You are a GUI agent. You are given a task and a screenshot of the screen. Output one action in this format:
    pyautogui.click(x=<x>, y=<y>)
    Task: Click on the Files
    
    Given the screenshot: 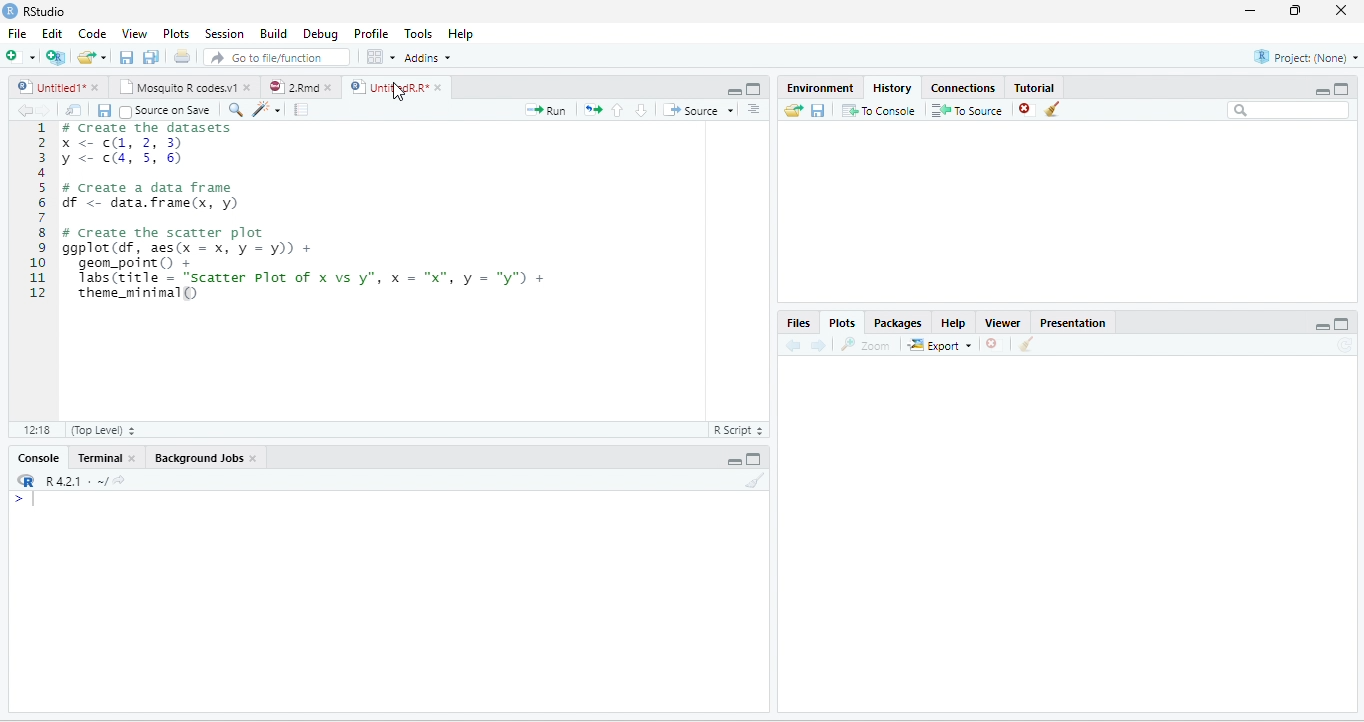 What is the action you would take?
    pyautogui.click(x=798, y=322)
    